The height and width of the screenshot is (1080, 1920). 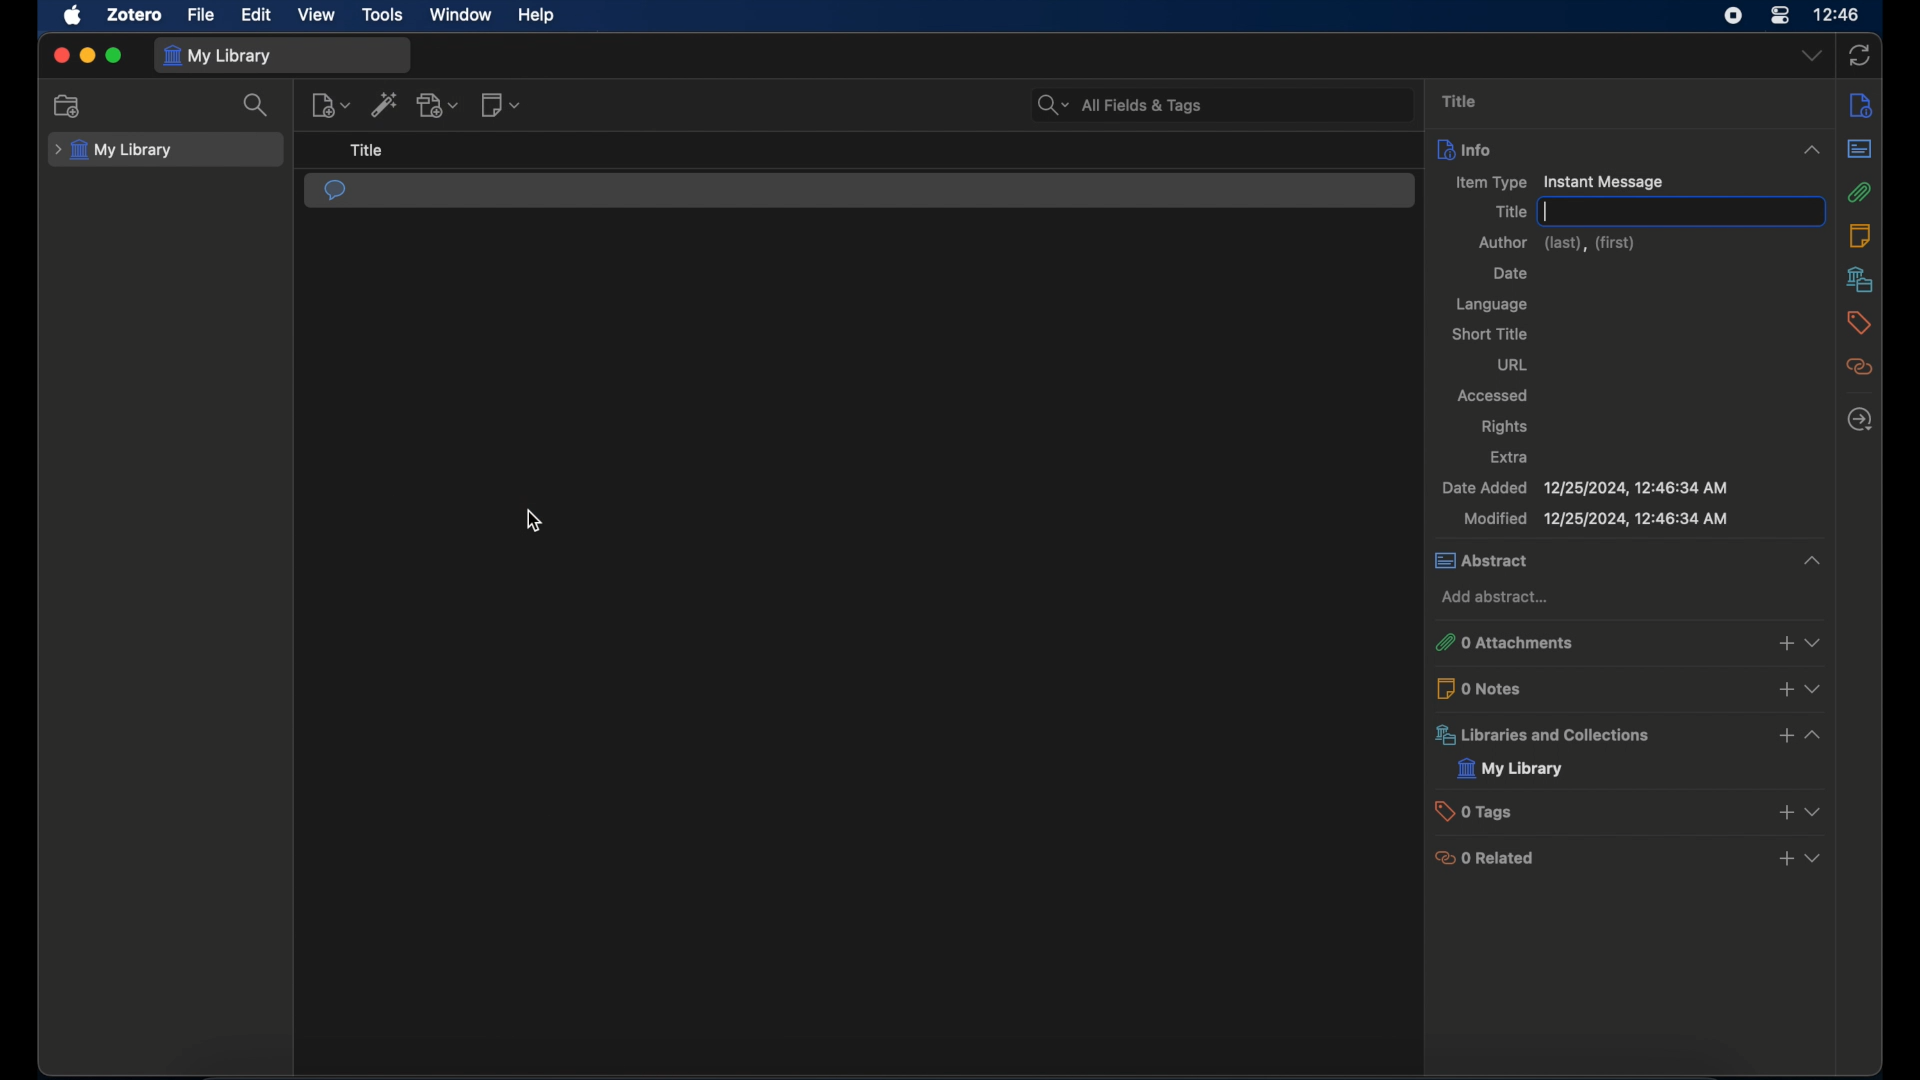 What do you see at coordinates (1859, 279) in the screenshot?
I see `libraries and collections` at bounding box center [1859, 279].